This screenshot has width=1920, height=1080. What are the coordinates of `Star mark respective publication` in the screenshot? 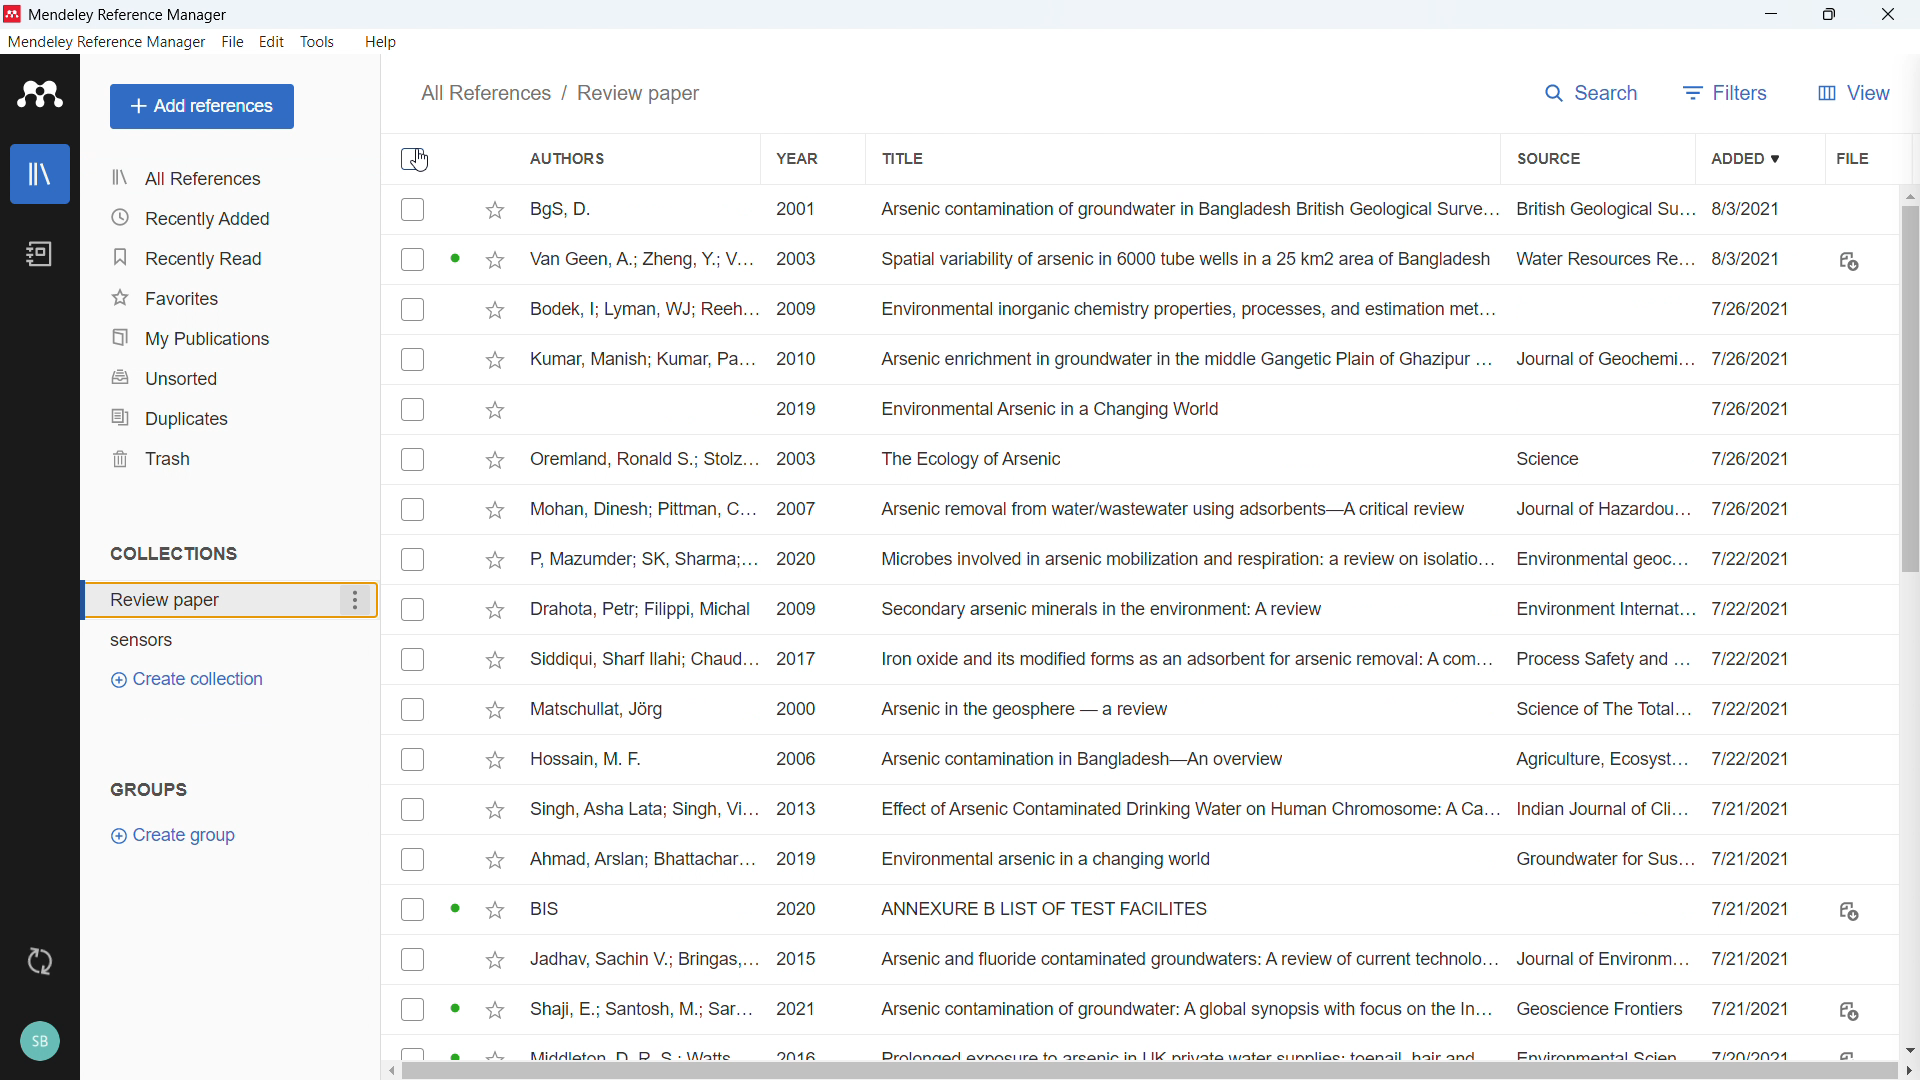 It's located at (494, 560).